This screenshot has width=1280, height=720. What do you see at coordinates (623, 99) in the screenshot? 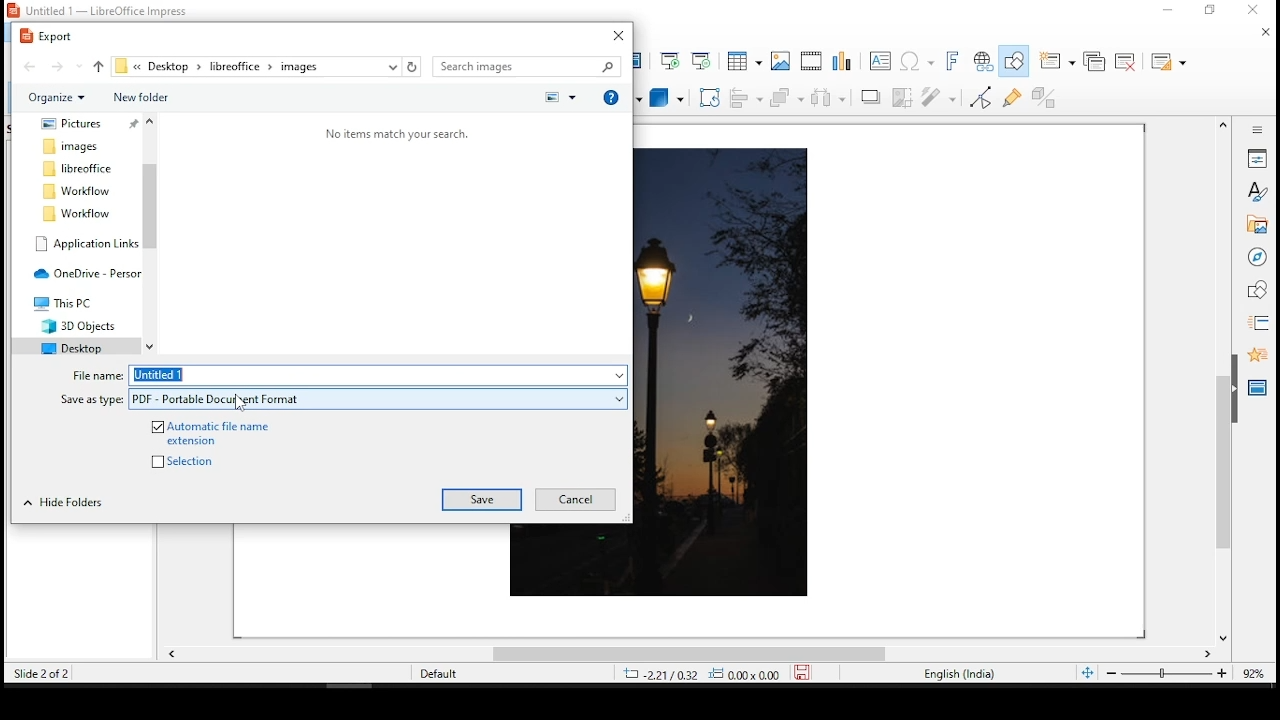
I see `stars and banners` at bounding box center [623, 99].